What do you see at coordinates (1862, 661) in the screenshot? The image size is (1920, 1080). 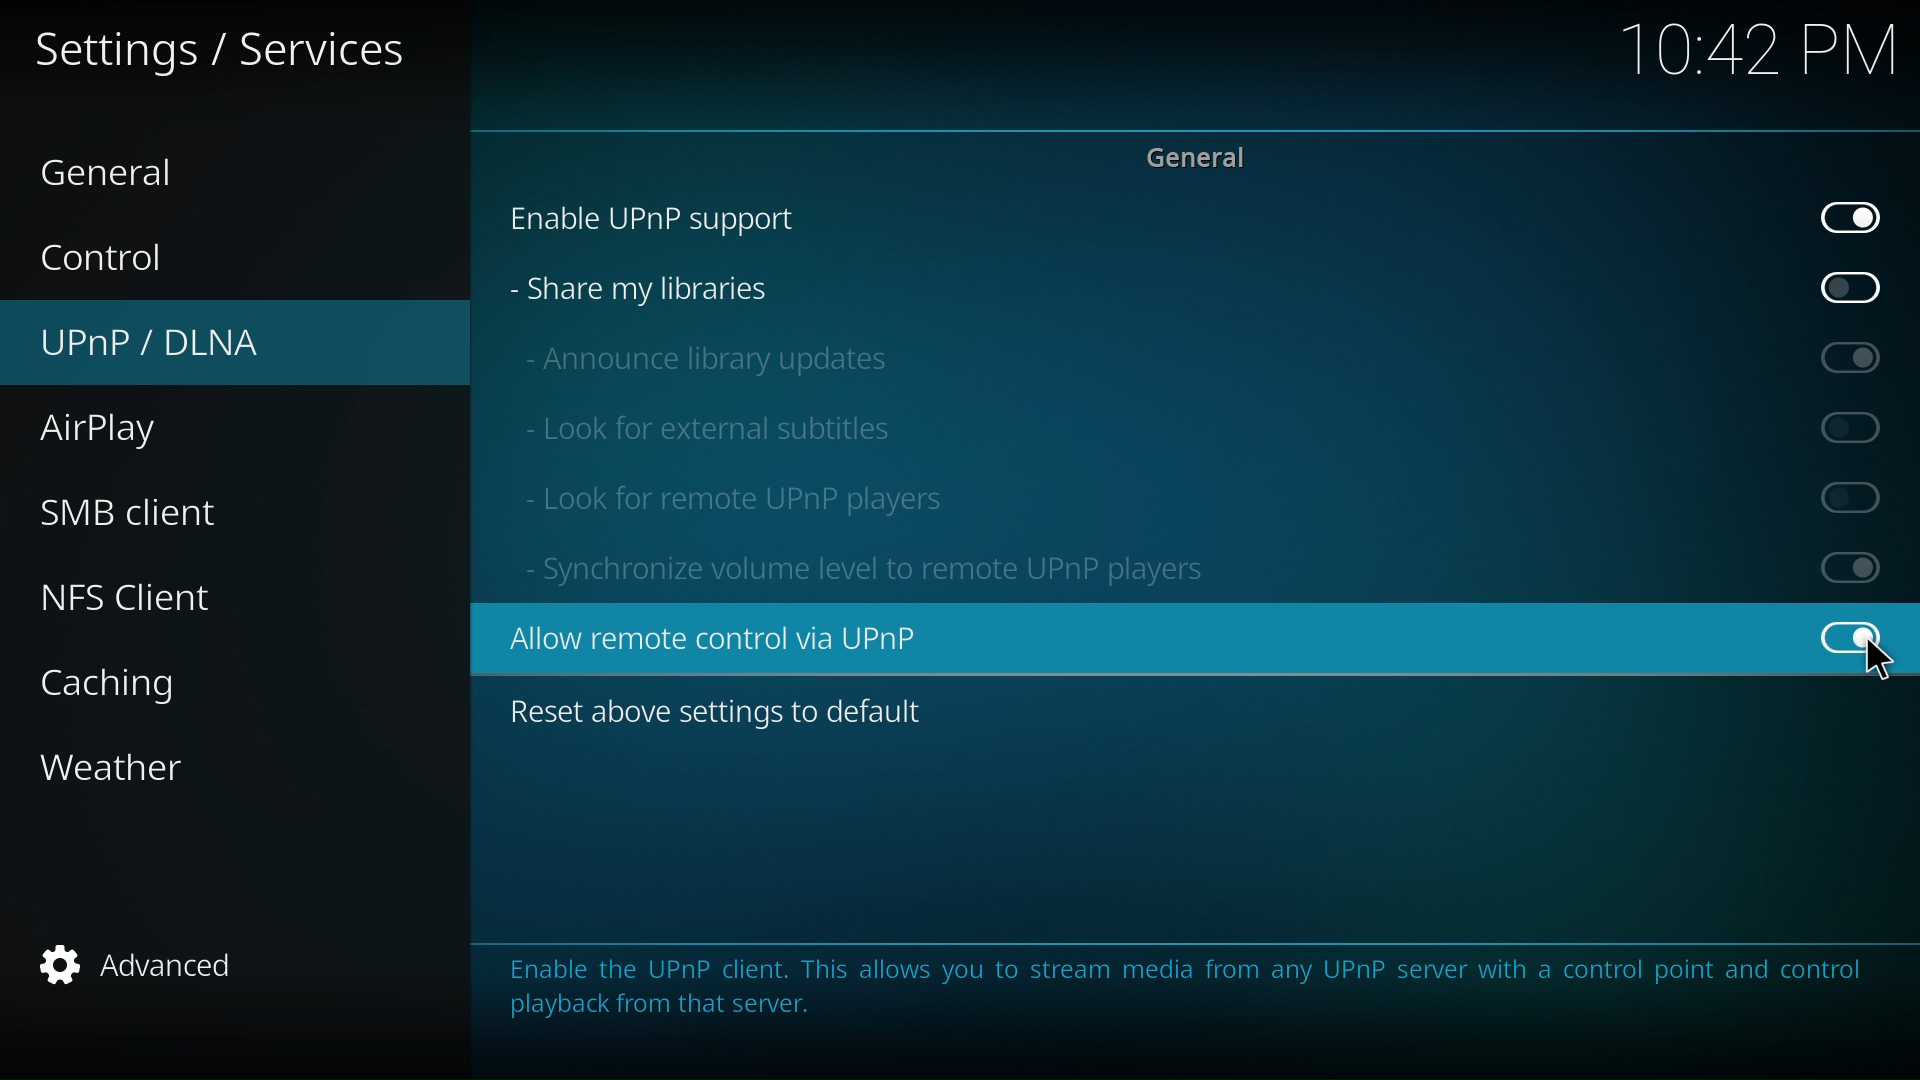 I see `Cursor` at bounding box center [1862, 661].